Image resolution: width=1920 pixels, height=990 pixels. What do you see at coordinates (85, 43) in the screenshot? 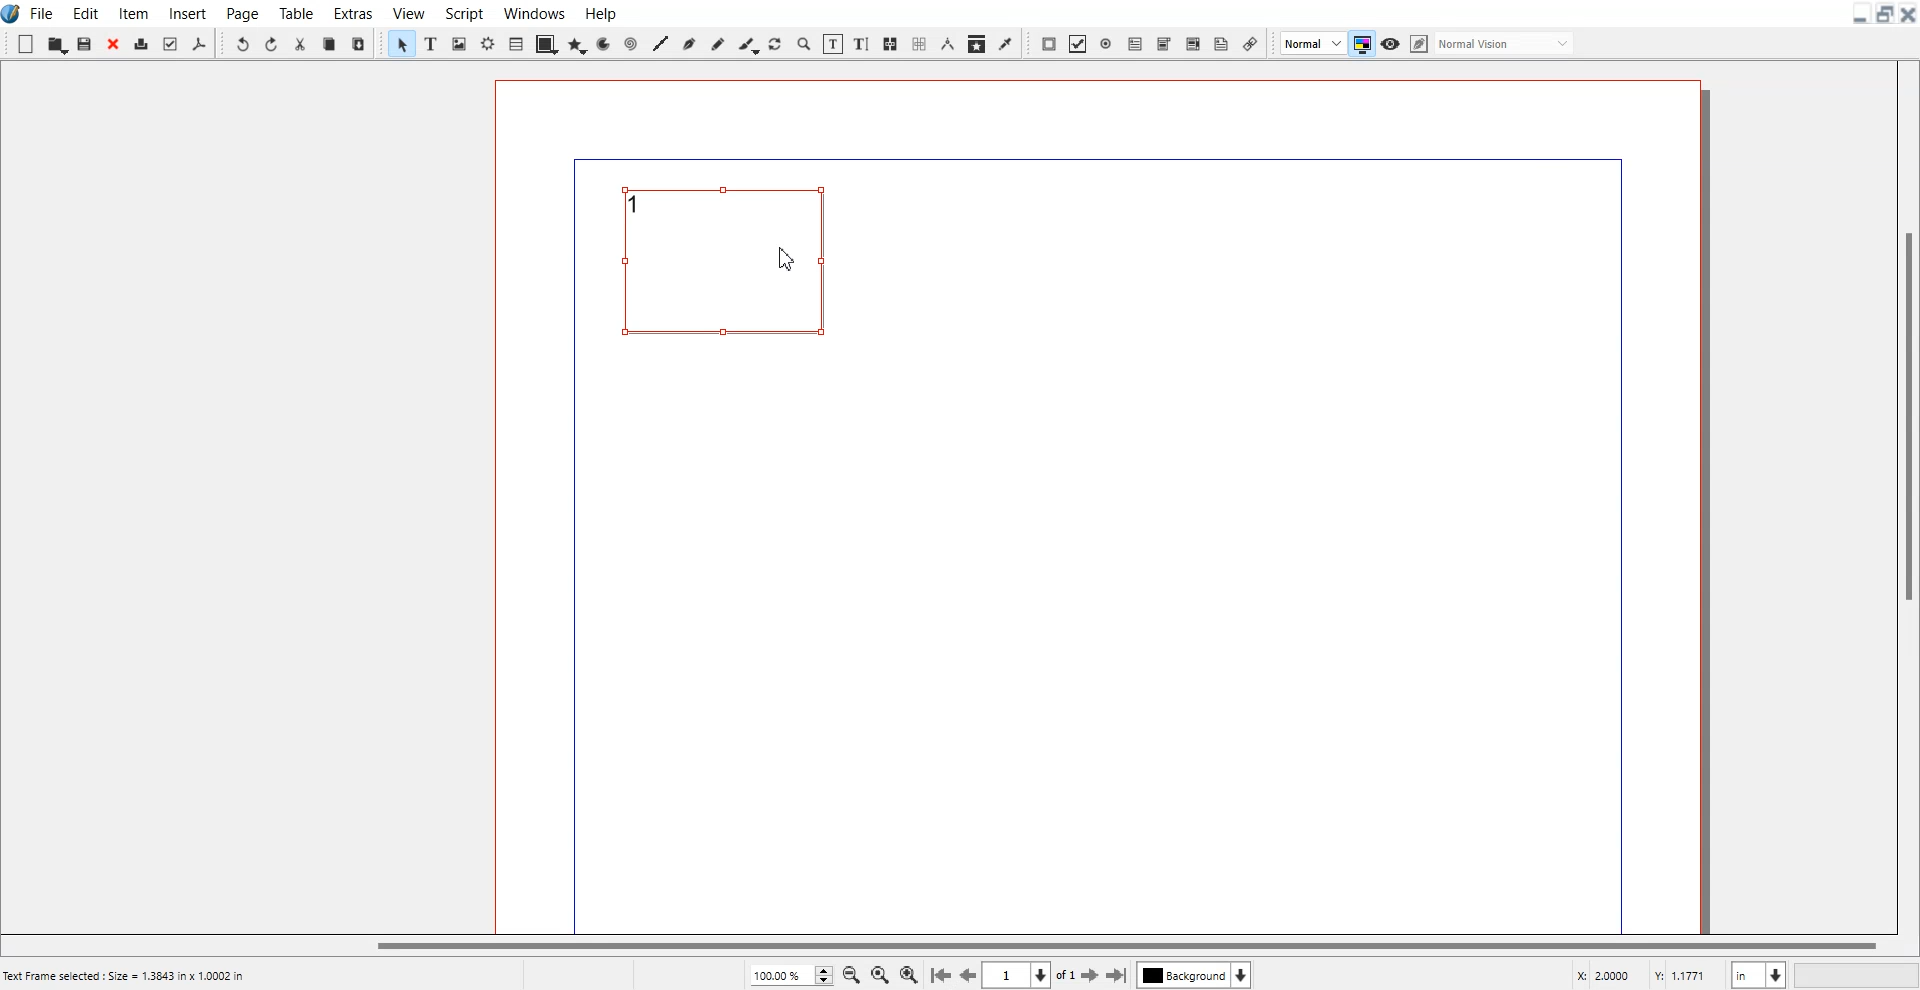
I see `Save` at bounding box center [85, 43].